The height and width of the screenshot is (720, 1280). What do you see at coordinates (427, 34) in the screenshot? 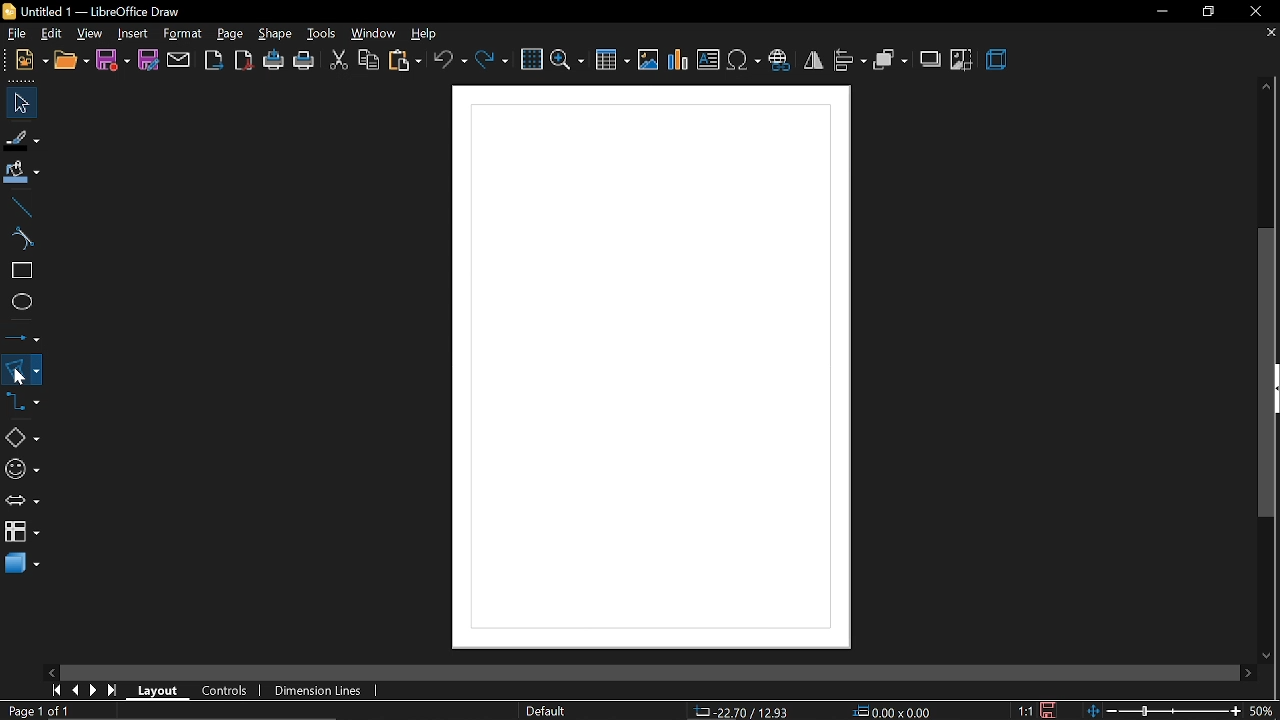
I see `help` at bounding box center [427, 34].